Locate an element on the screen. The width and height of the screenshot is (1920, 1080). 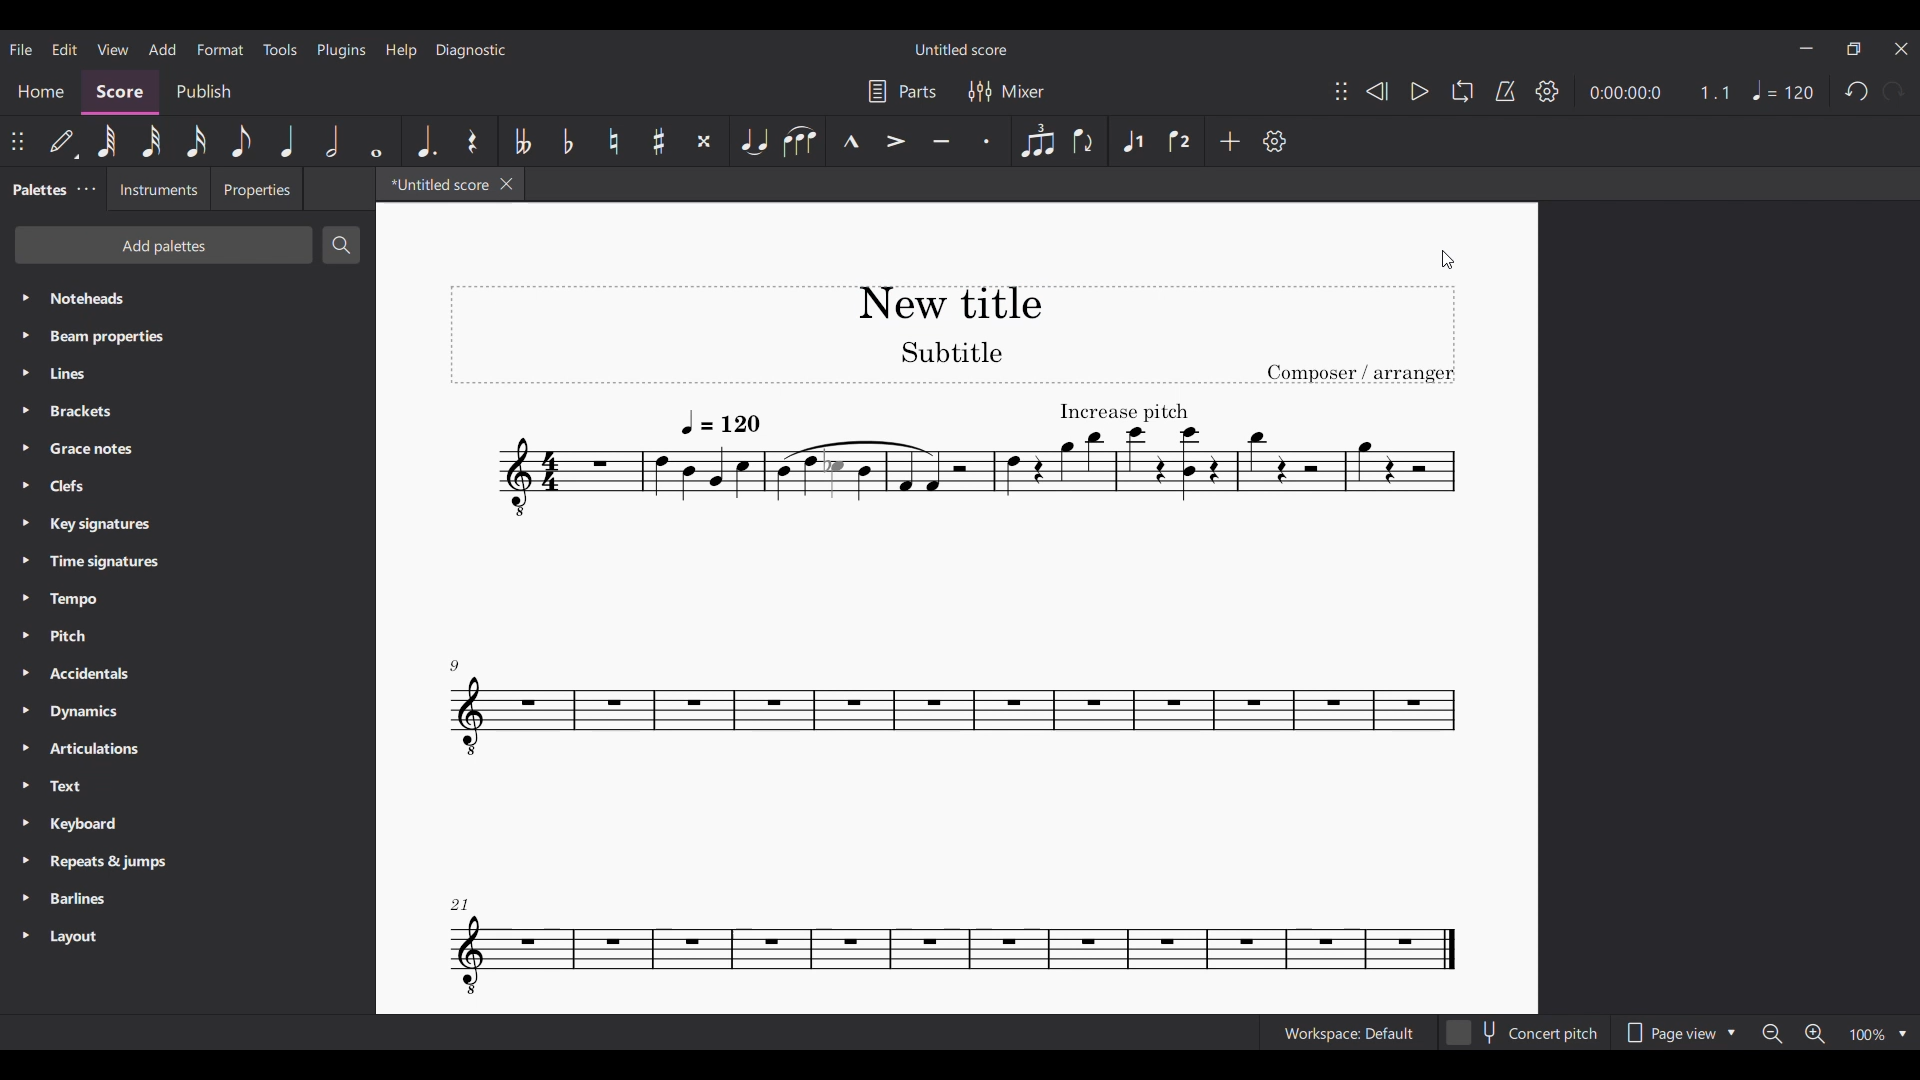
Close tab is located at coordinates (506, 183).